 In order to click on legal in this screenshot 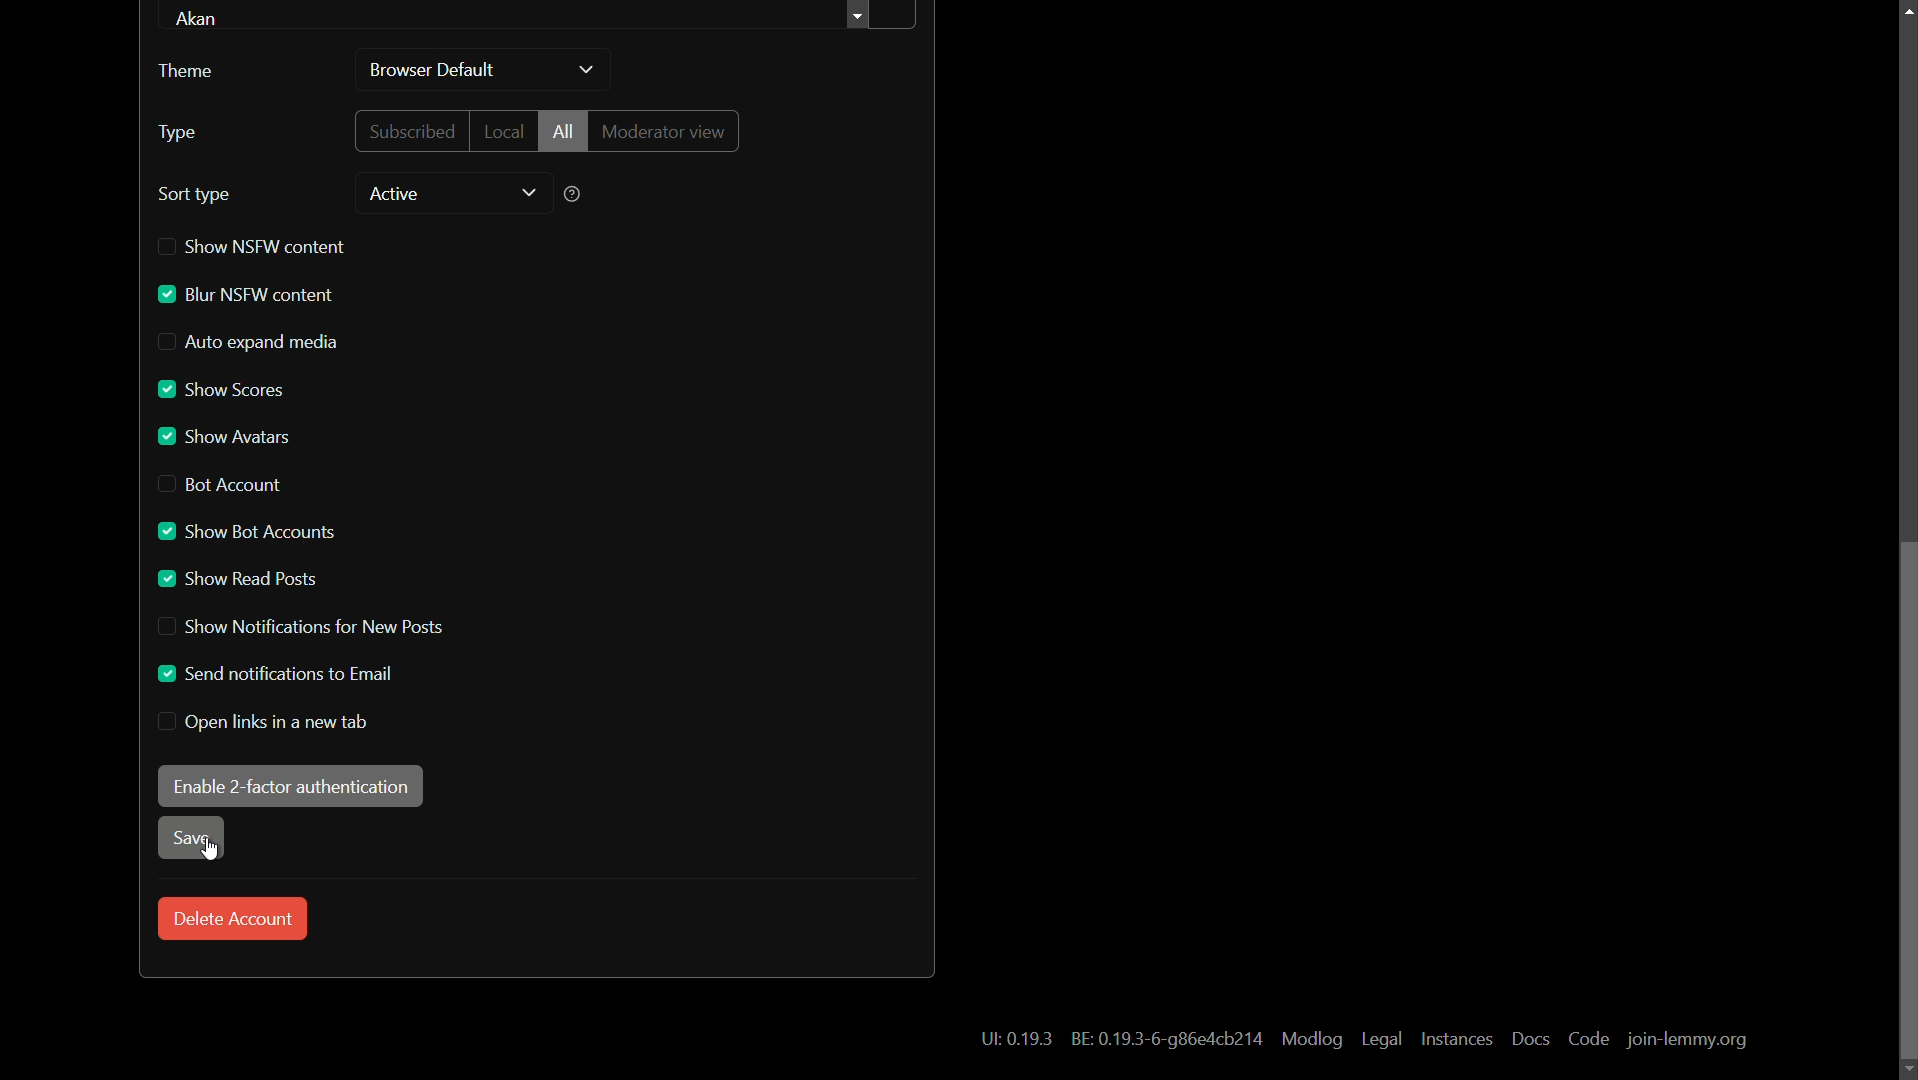, I will do `click(1383, 1040)`.